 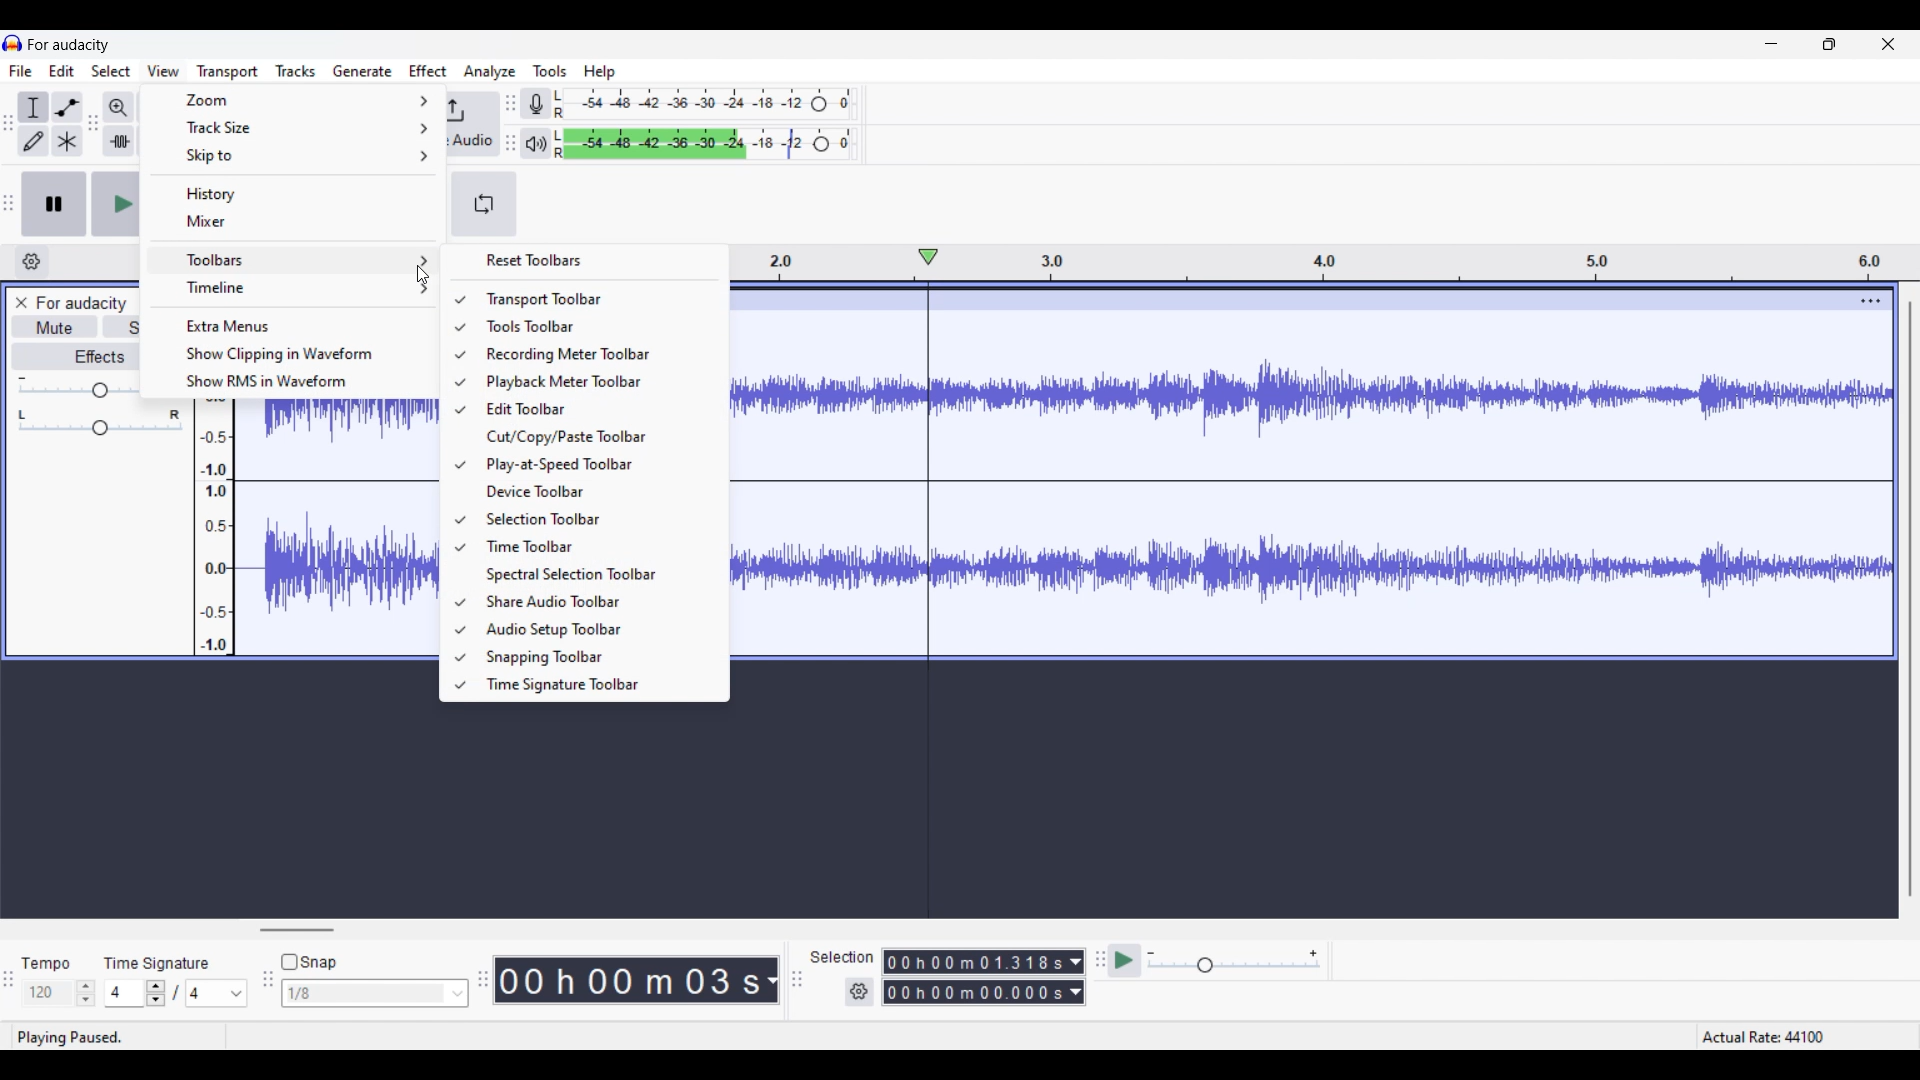 What do you see at coordinates (592, 298) in the screenshot?
I see `Transport toolbar` at bounding box center [592, 298].